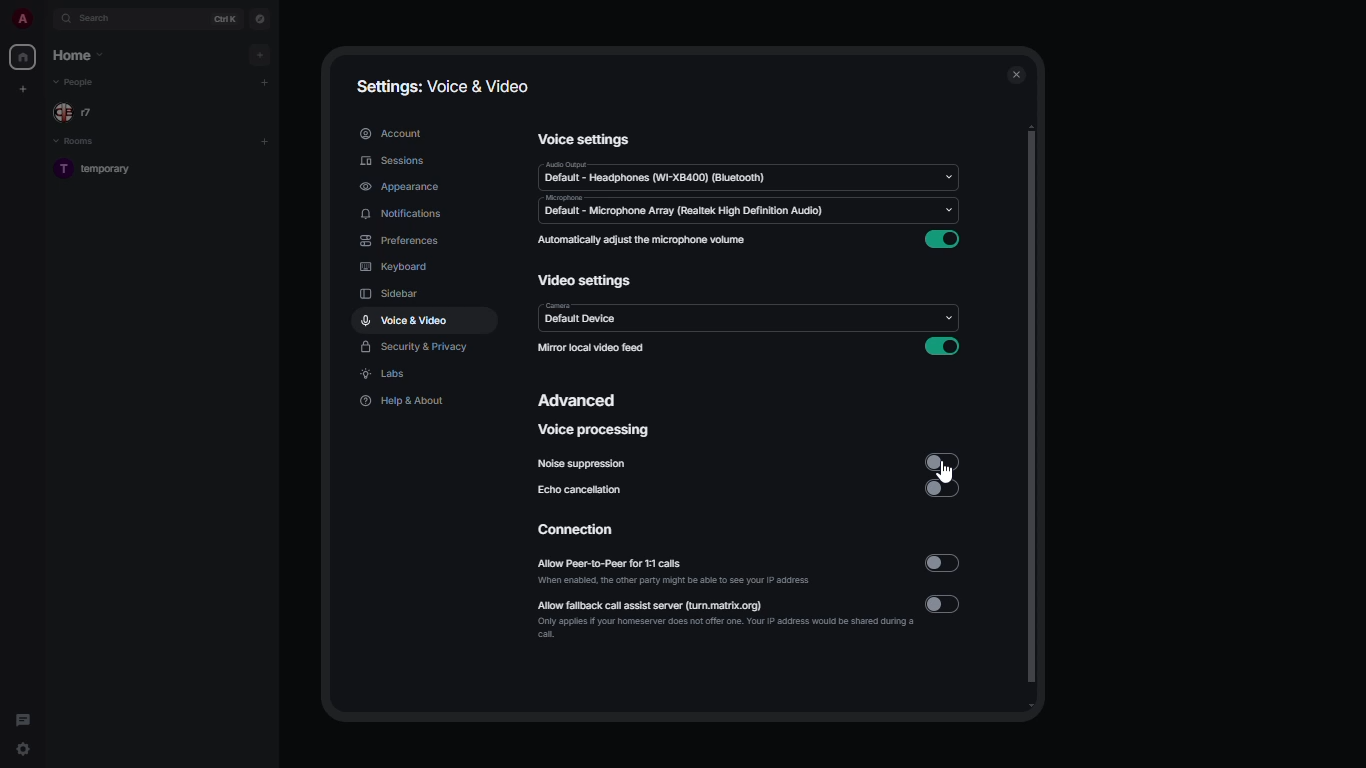  I want to click on settings: voice & video, so click(447, 87).